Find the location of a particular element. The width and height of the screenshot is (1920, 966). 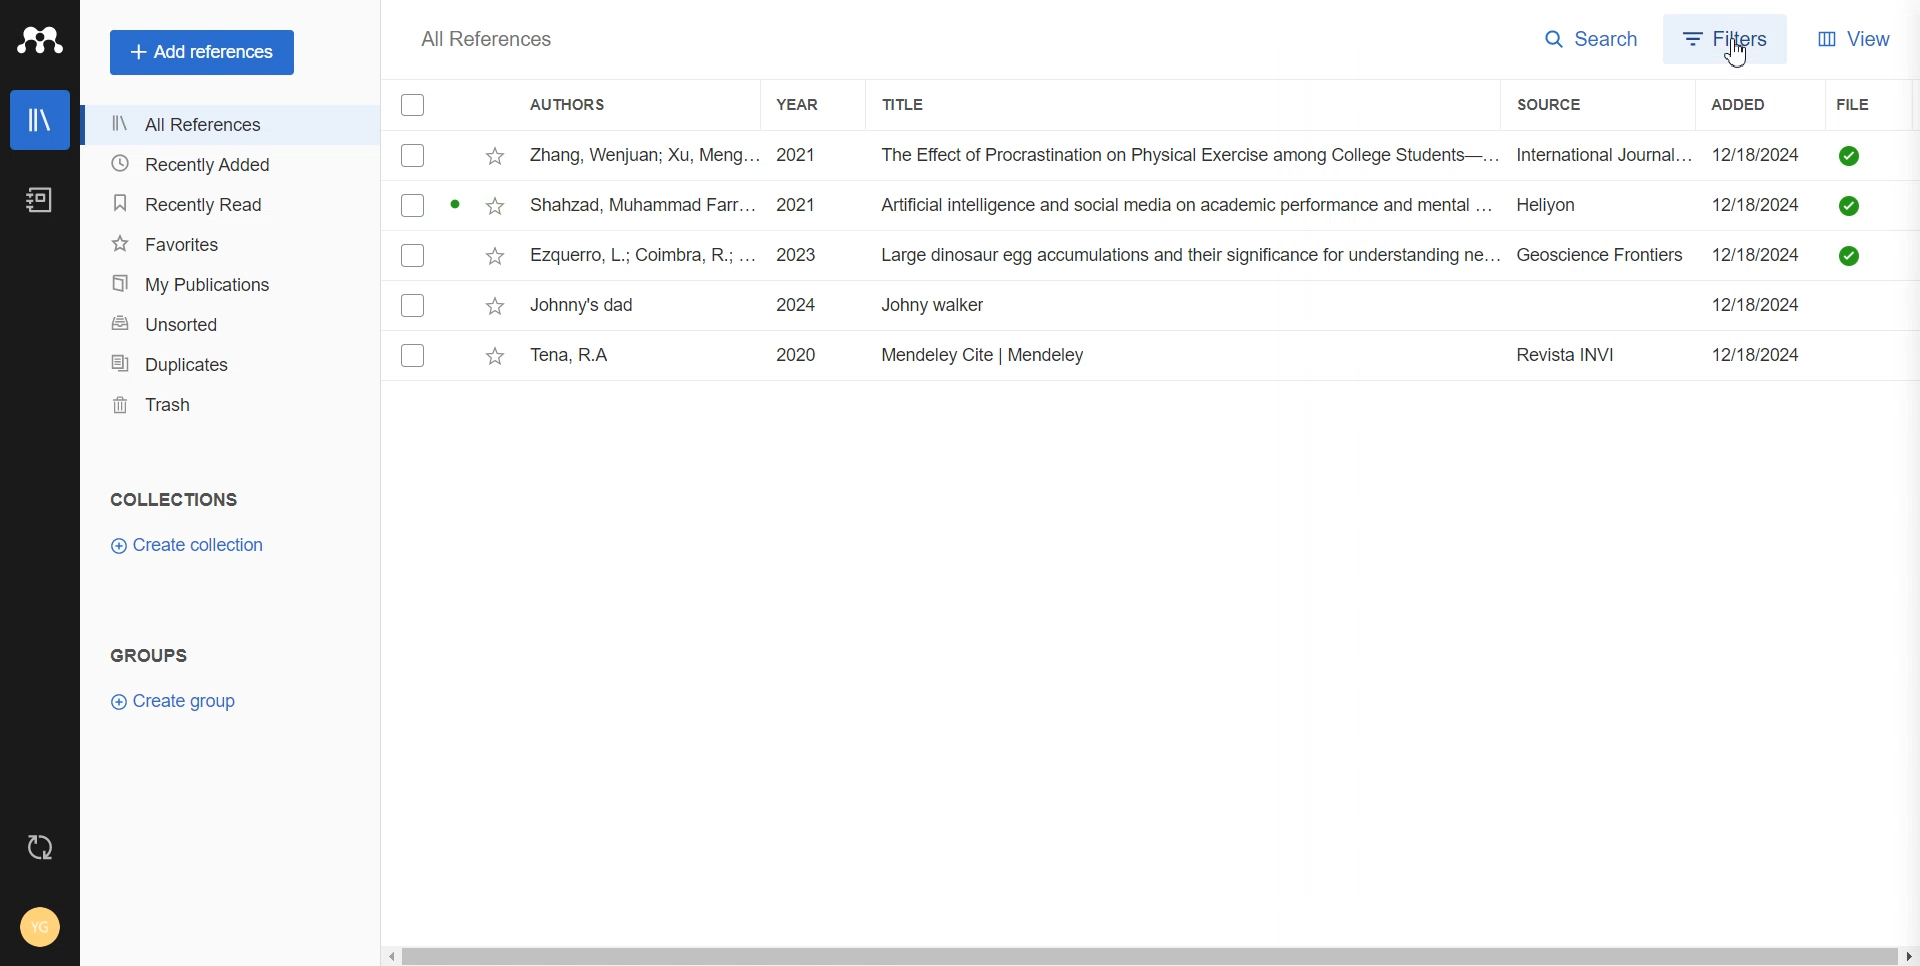

Create Group is located at coordinates (183, 701).